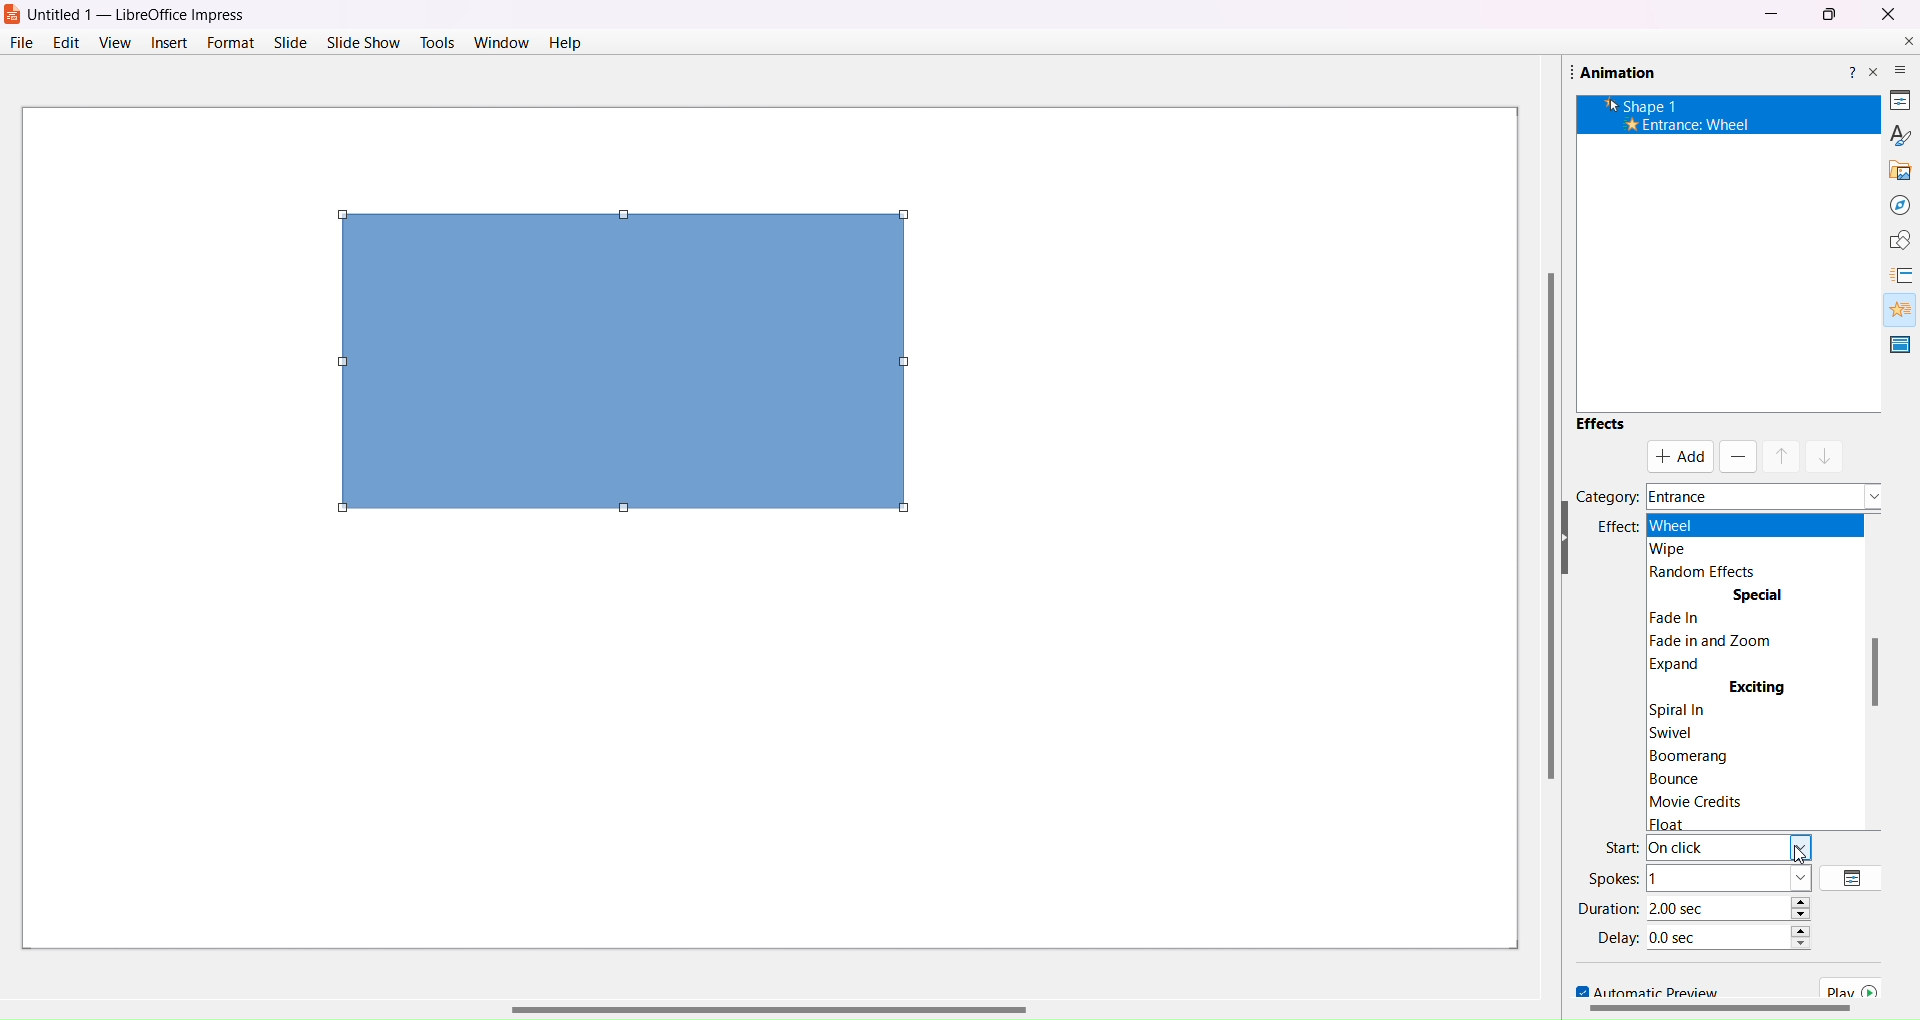 Image resolution: width=1920 pixels, height=1020 pixels. Describe the element at coordinates (1717, 1011) in the screenshot. I see `Scroll Bar` at that location.